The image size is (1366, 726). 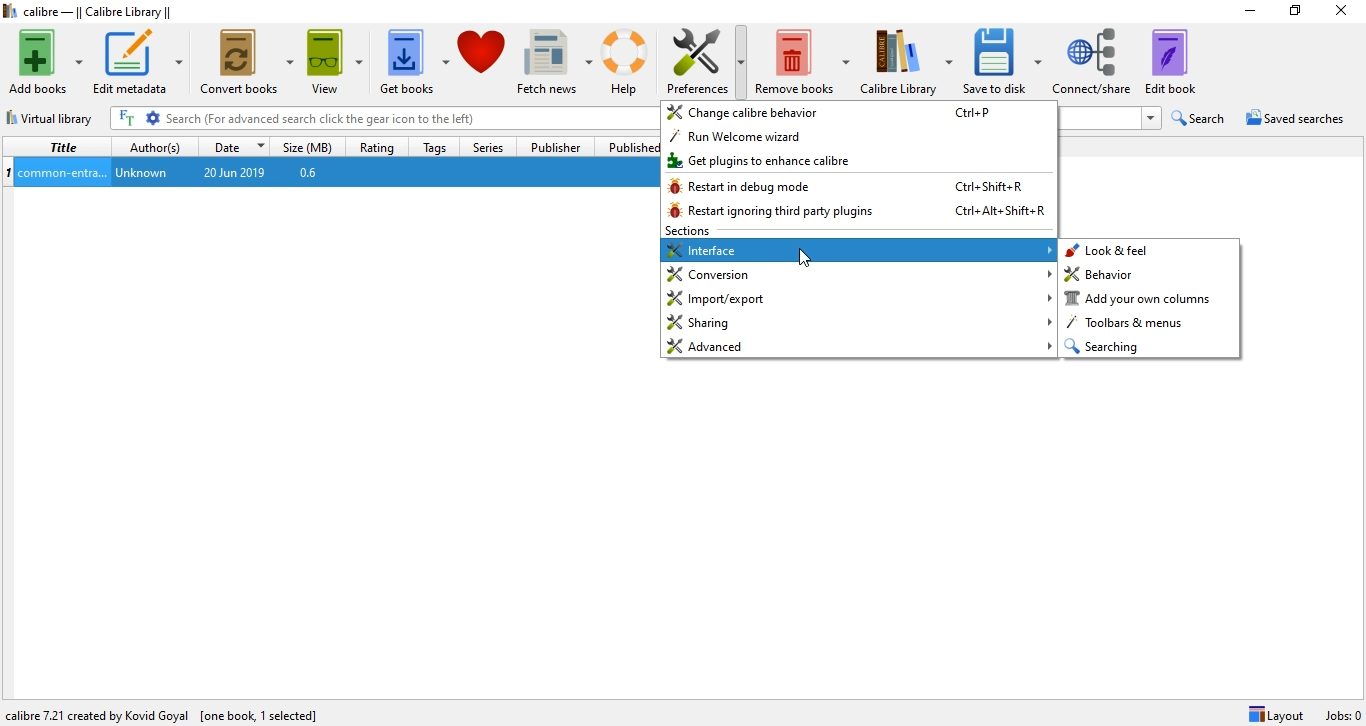 I want to click on Tags, so click(x=434, y=146).